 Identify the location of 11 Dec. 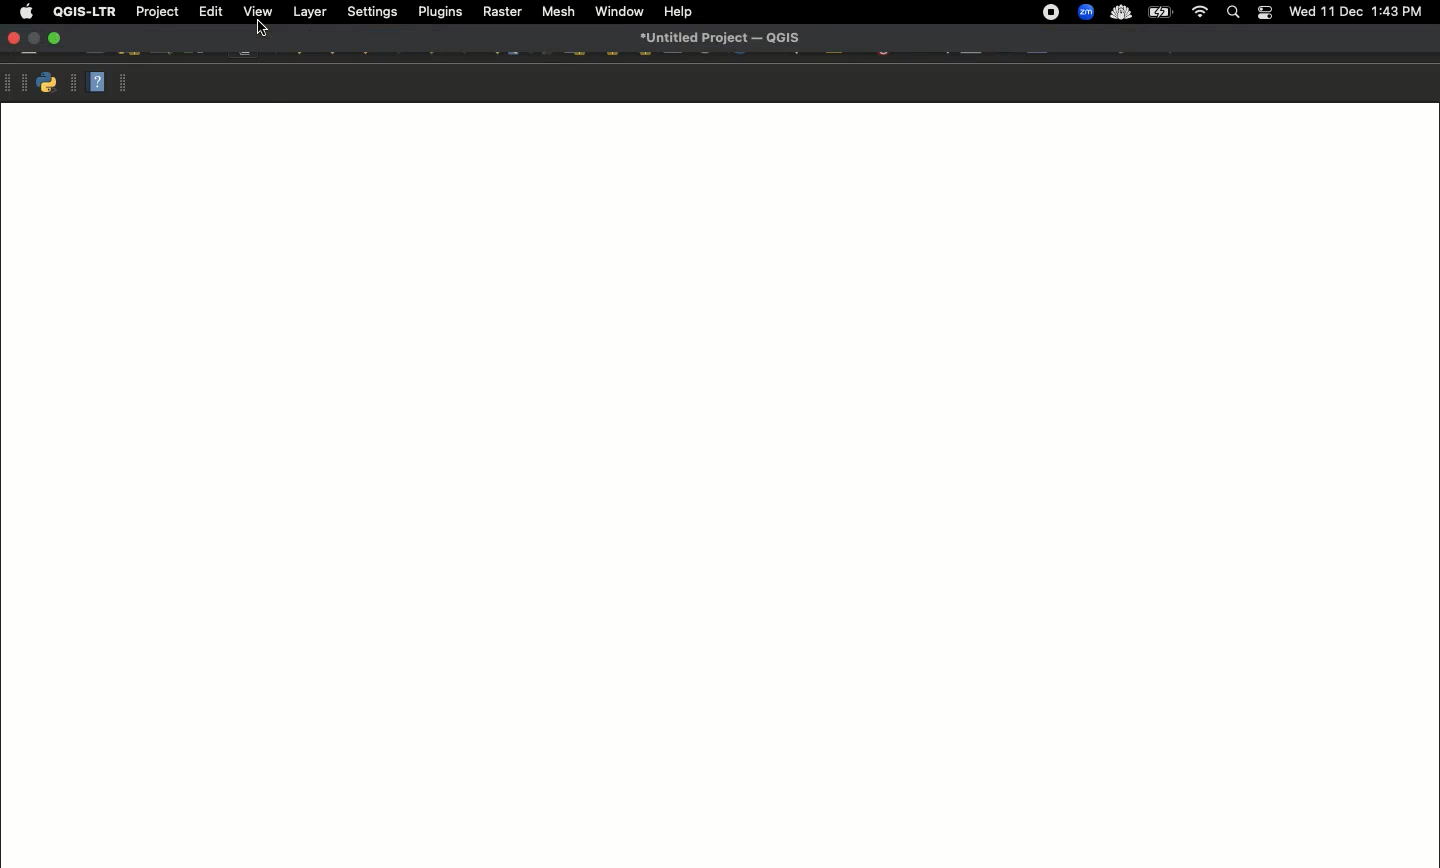
(1343, 14).